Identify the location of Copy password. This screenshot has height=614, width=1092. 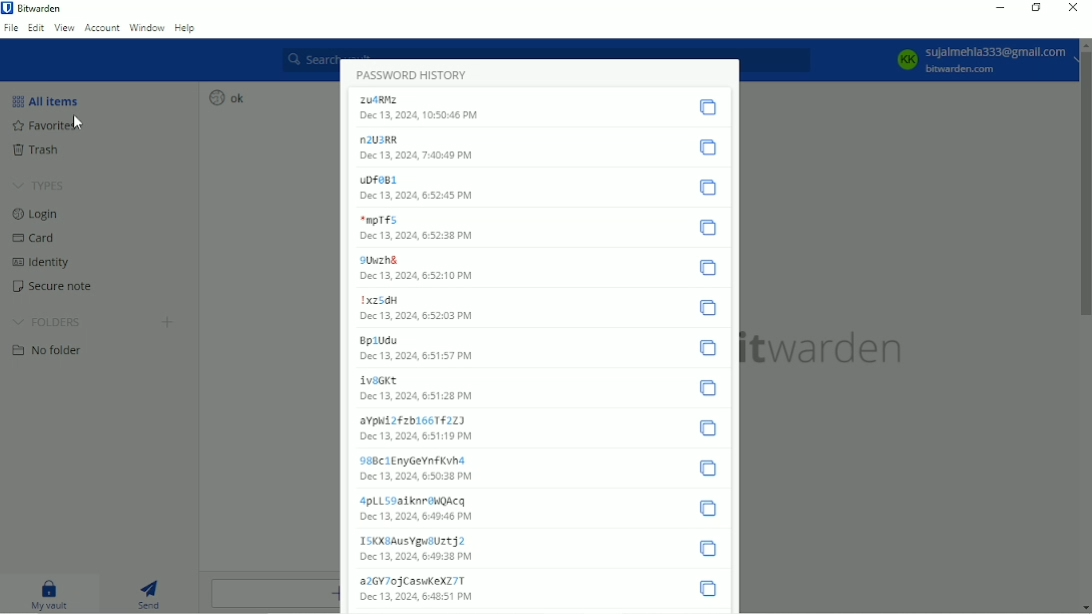
(710, 589).